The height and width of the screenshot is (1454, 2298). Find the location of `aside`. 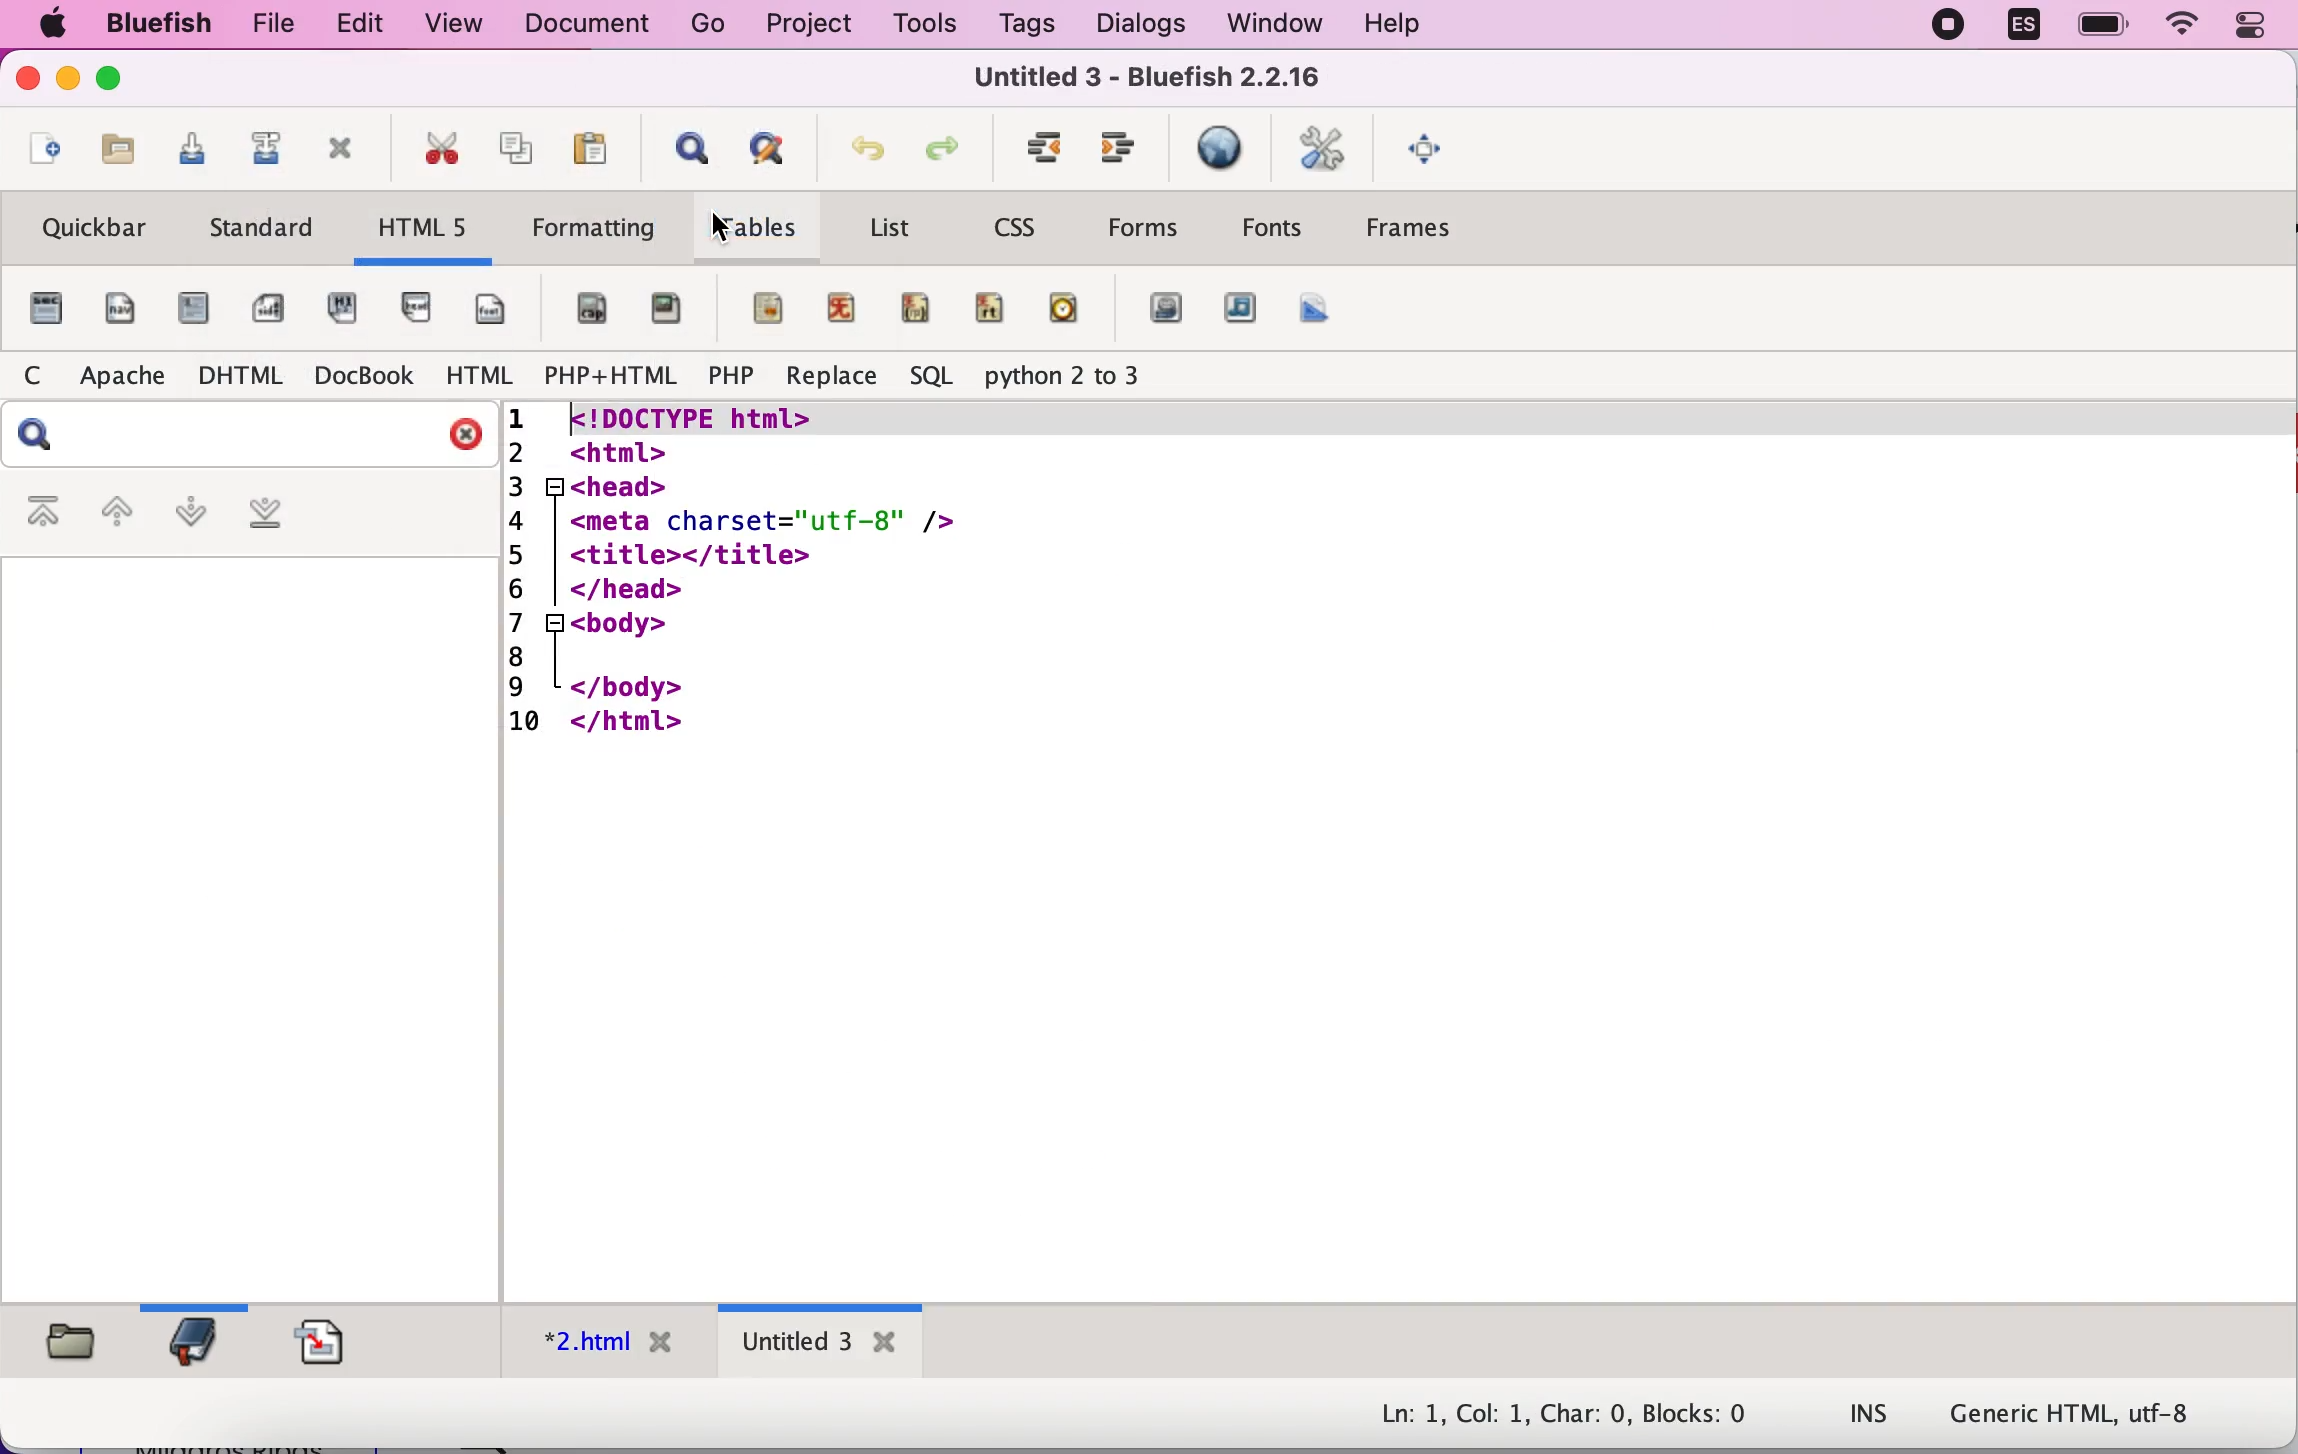

aside is located at coordinates (261, 309).